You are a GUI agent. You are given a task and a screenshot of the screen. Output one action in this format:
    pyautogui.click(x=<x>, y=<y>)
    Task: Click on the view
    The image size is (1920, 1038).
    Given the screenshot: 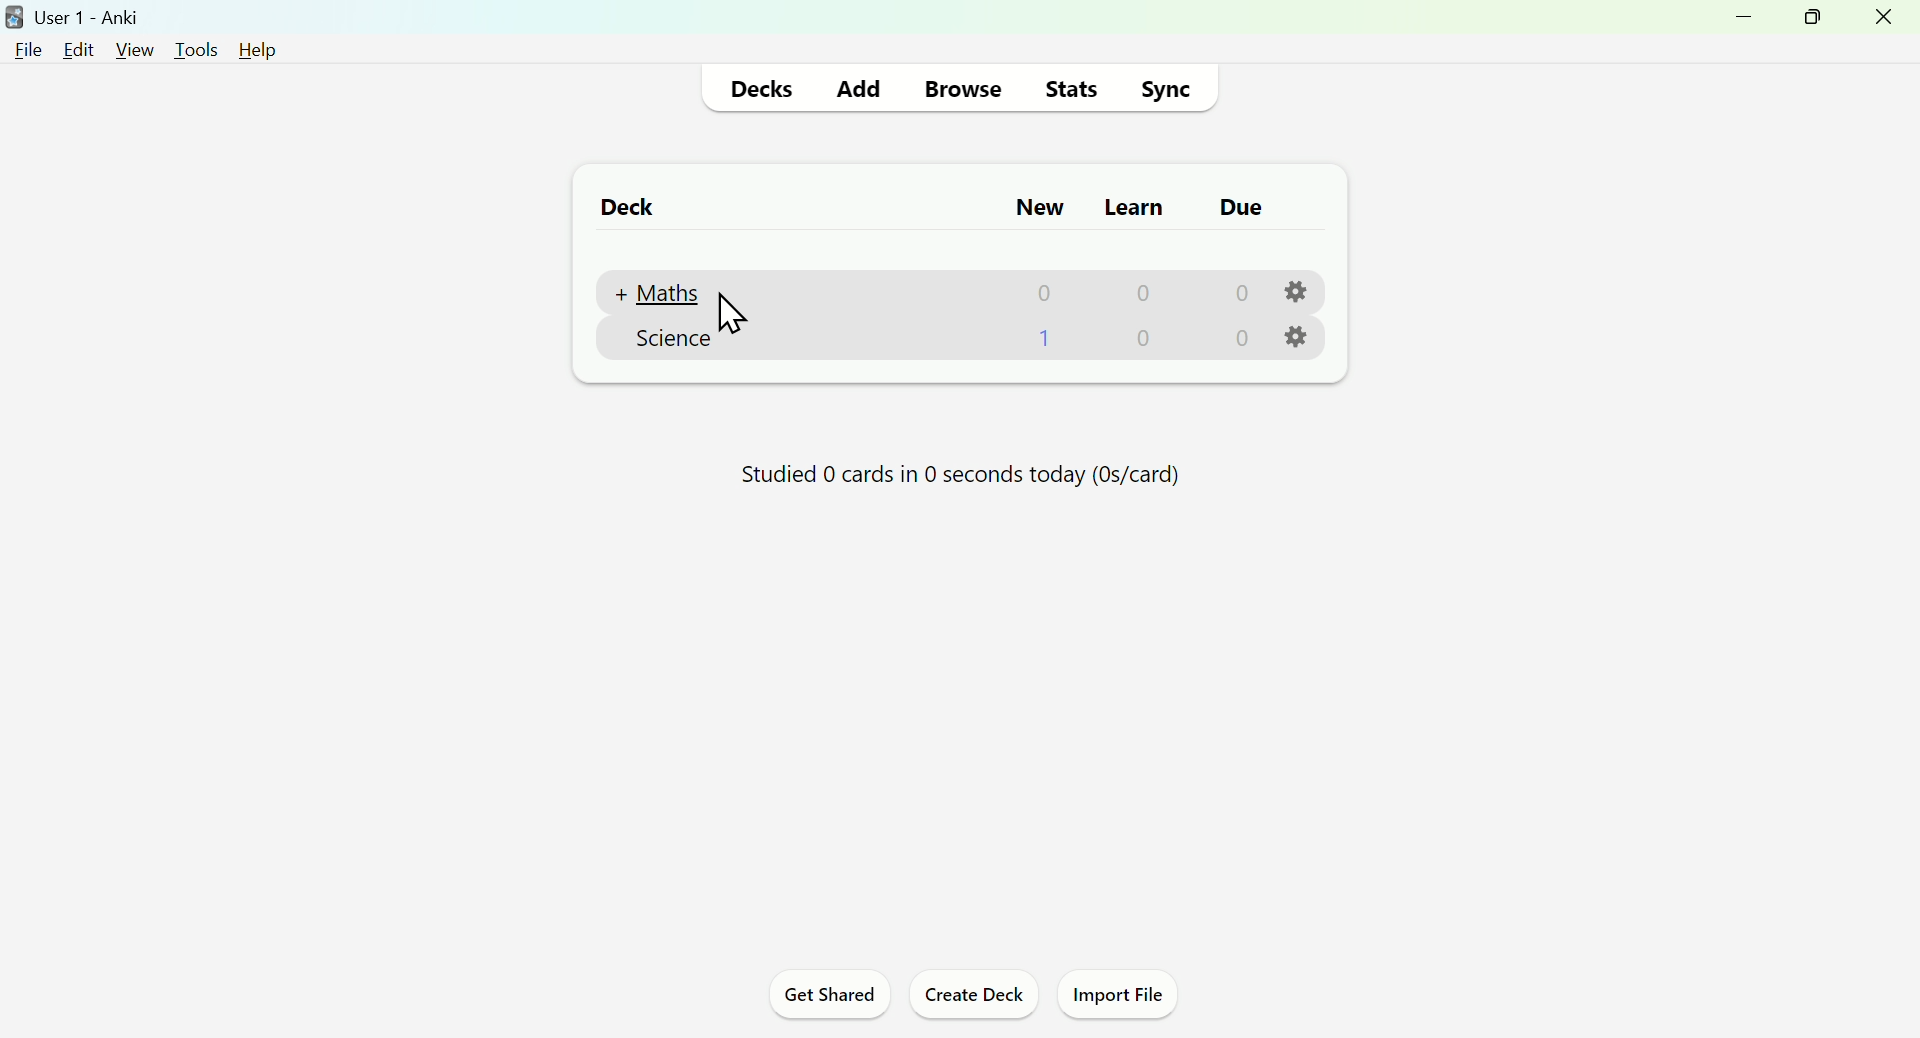 What is the action you would take?
    pyautogui.click(x=133, y=50)
    